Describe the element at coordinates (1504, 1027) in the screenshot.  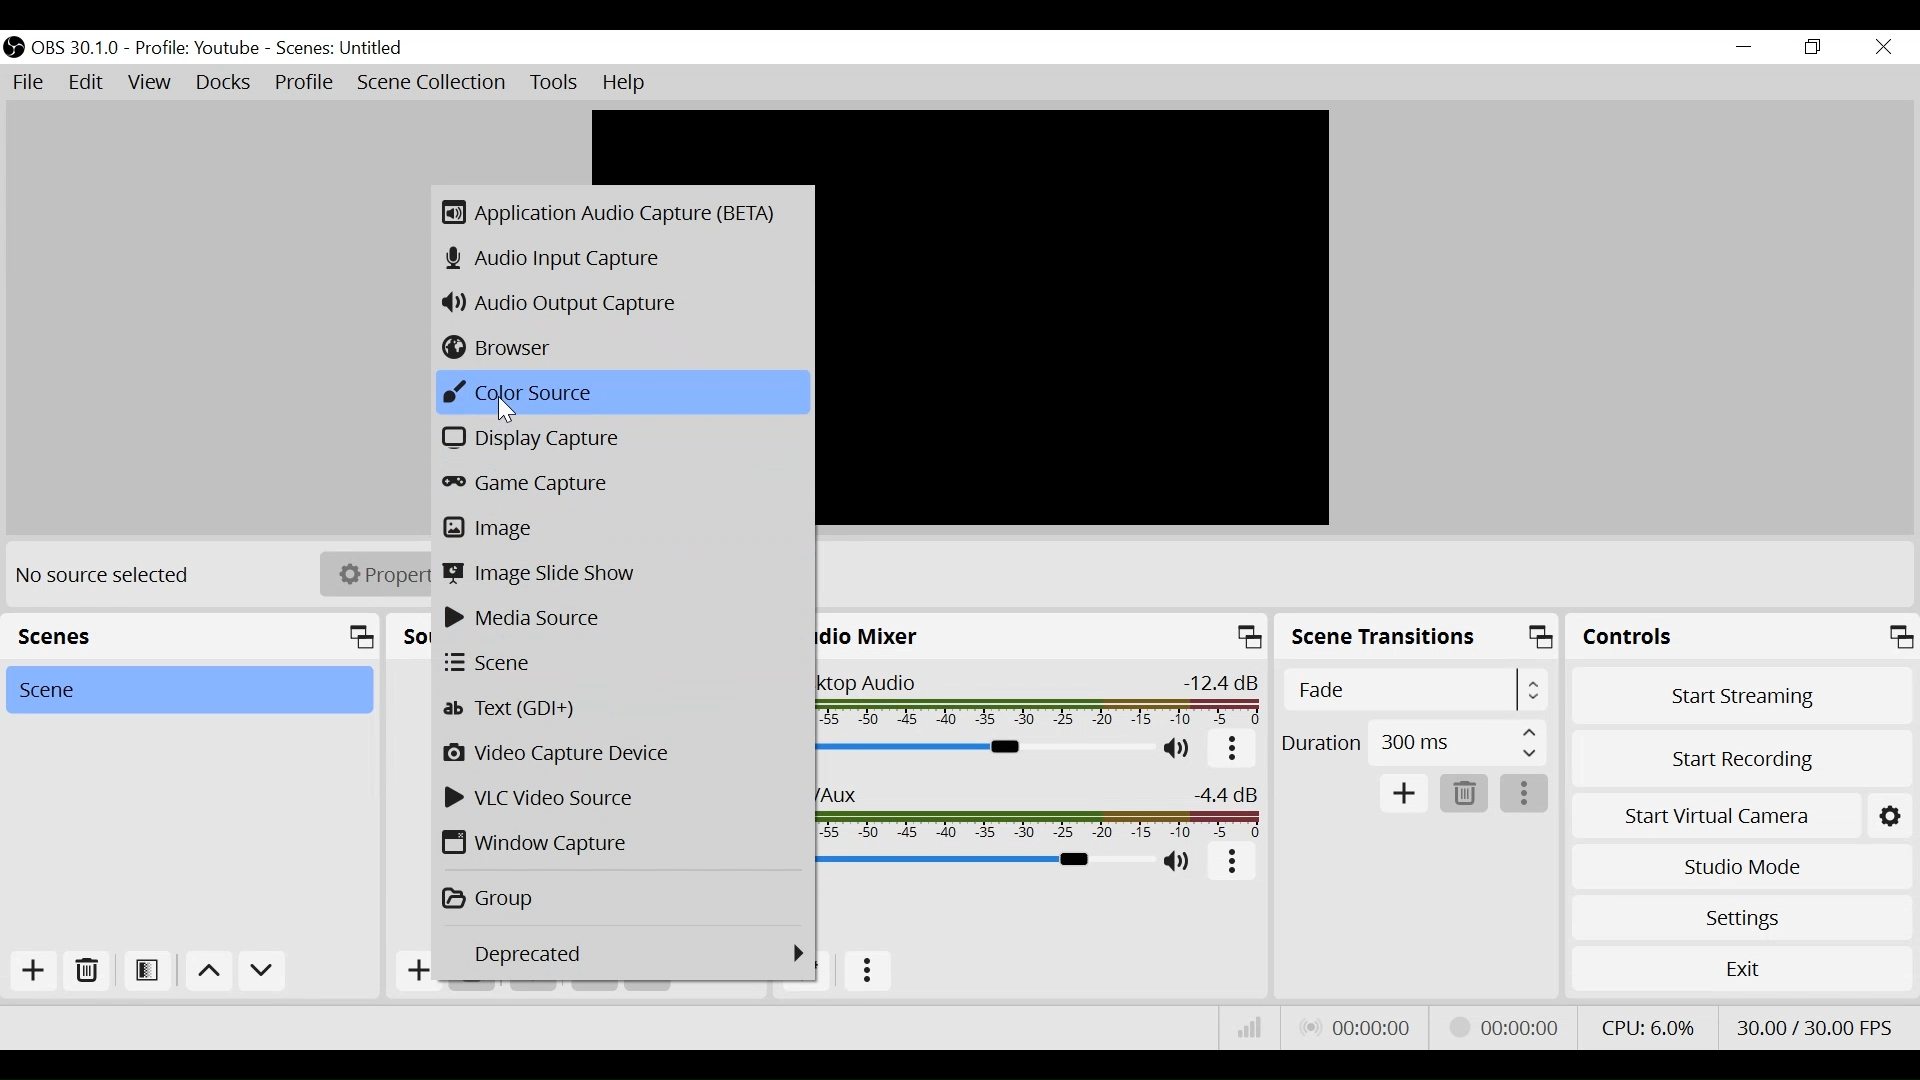
I see `Streaming Status` at that location.